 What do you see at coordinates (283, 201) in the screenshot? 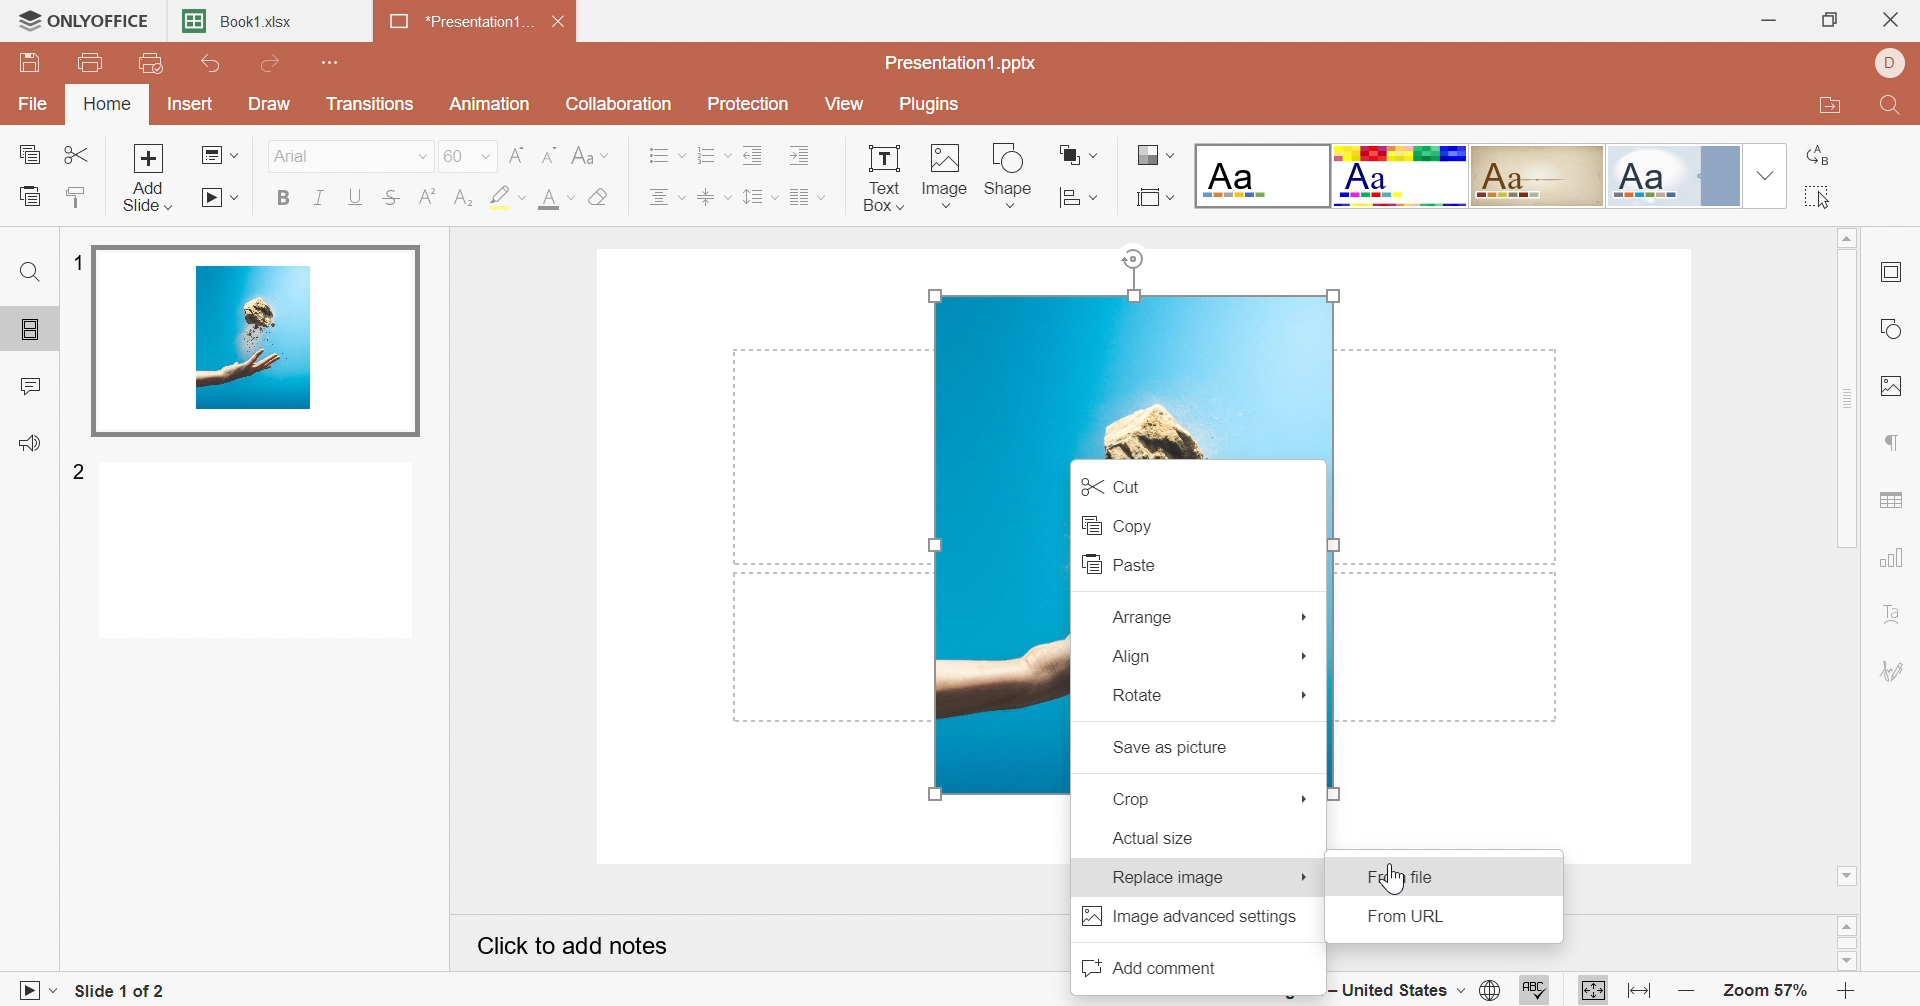
I see `Bold` at bounding box center [283, 201].